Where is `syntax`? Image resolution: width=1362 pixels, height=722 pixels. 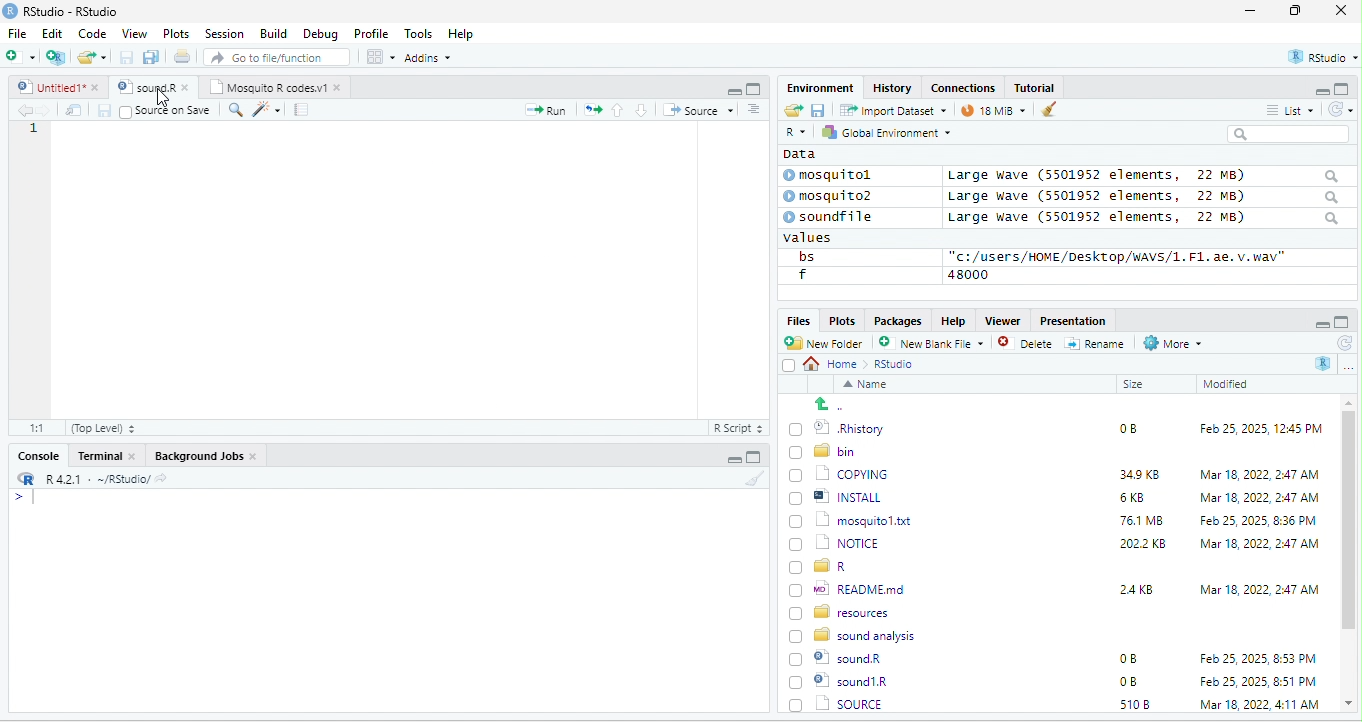 syntax is located at coordinates (20, 500).